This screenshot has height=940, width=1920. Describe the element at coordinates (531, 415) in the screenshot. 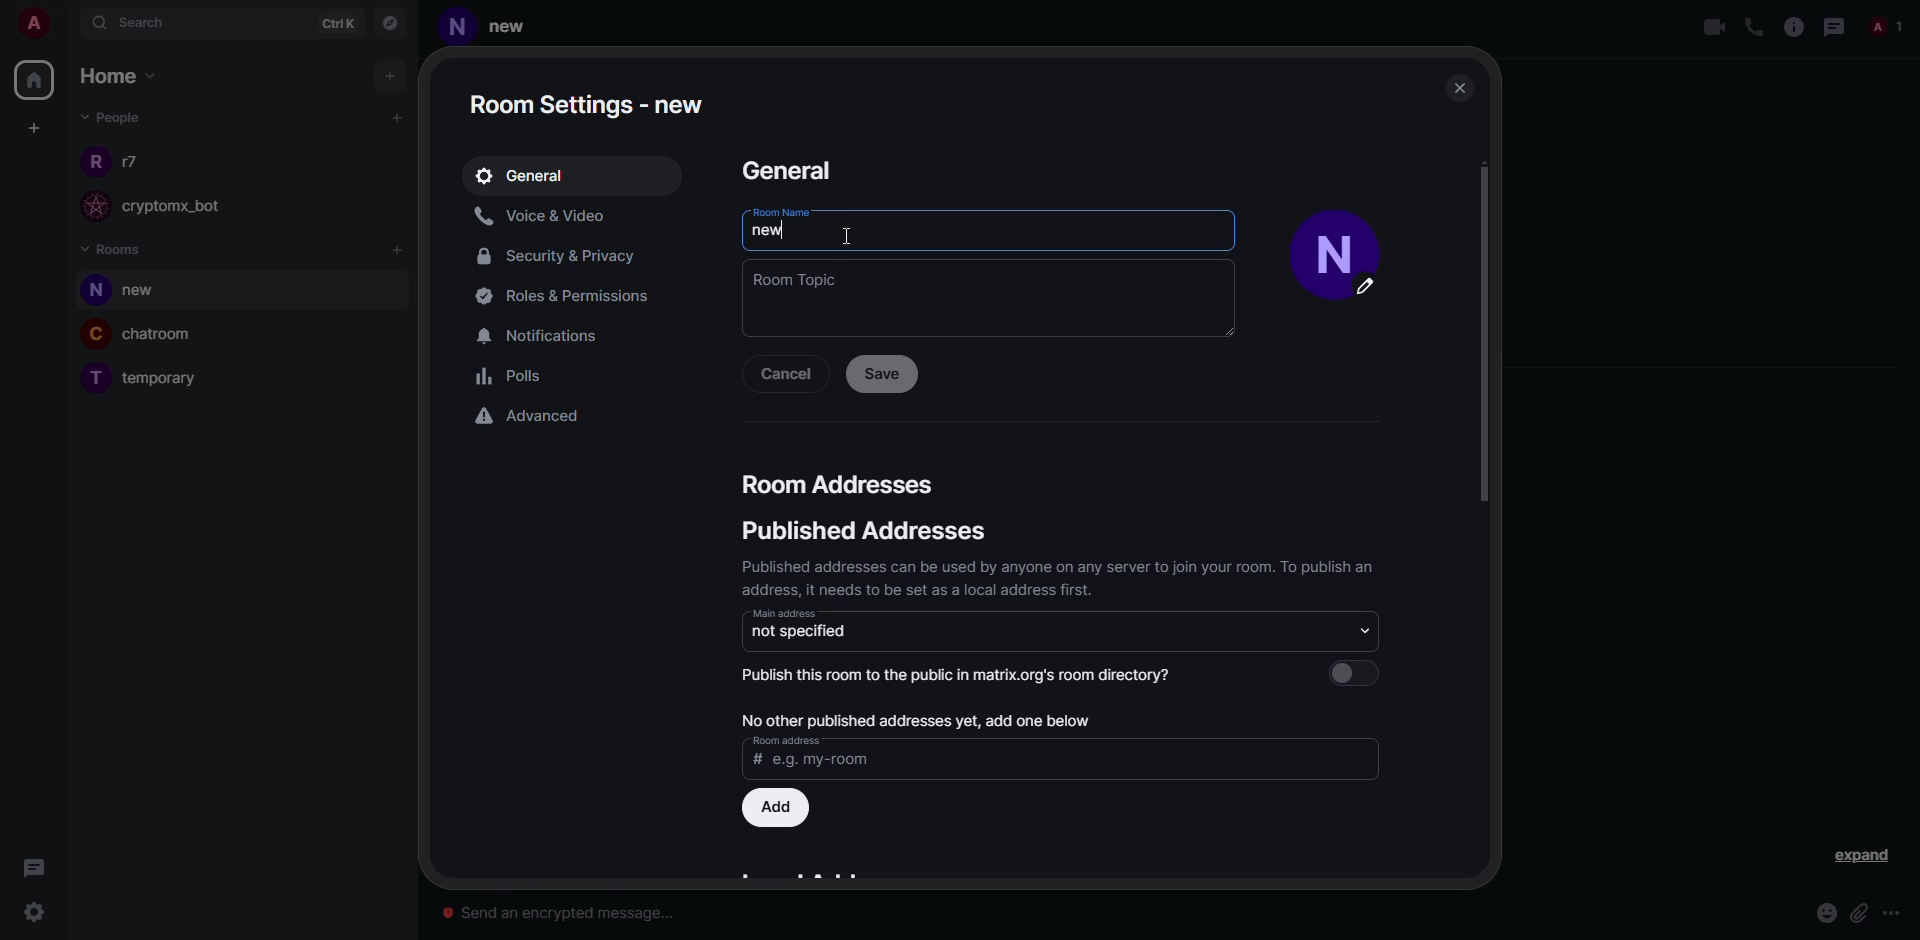

I see `advanced` at that location.